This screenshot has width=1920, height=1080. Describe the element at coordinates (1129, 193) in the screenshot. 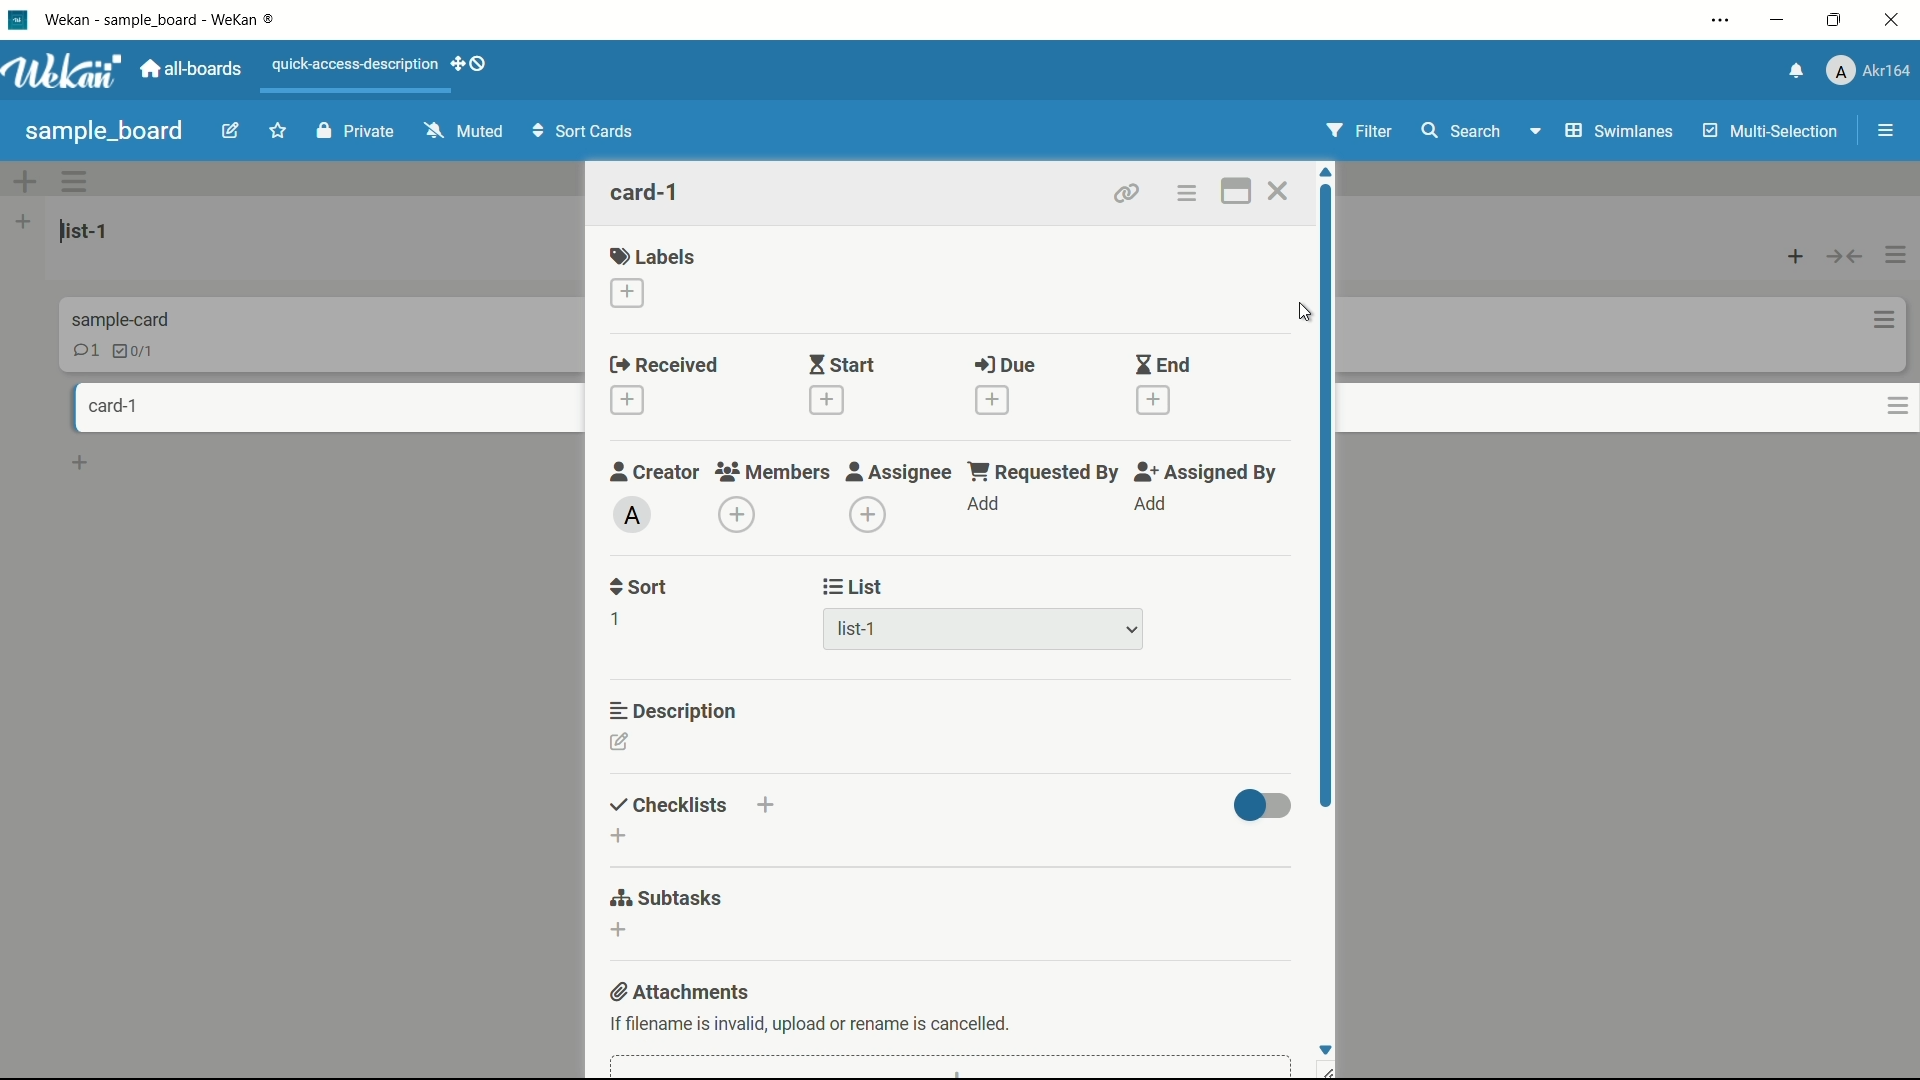

I see `copy card link to clipboard` at that location.